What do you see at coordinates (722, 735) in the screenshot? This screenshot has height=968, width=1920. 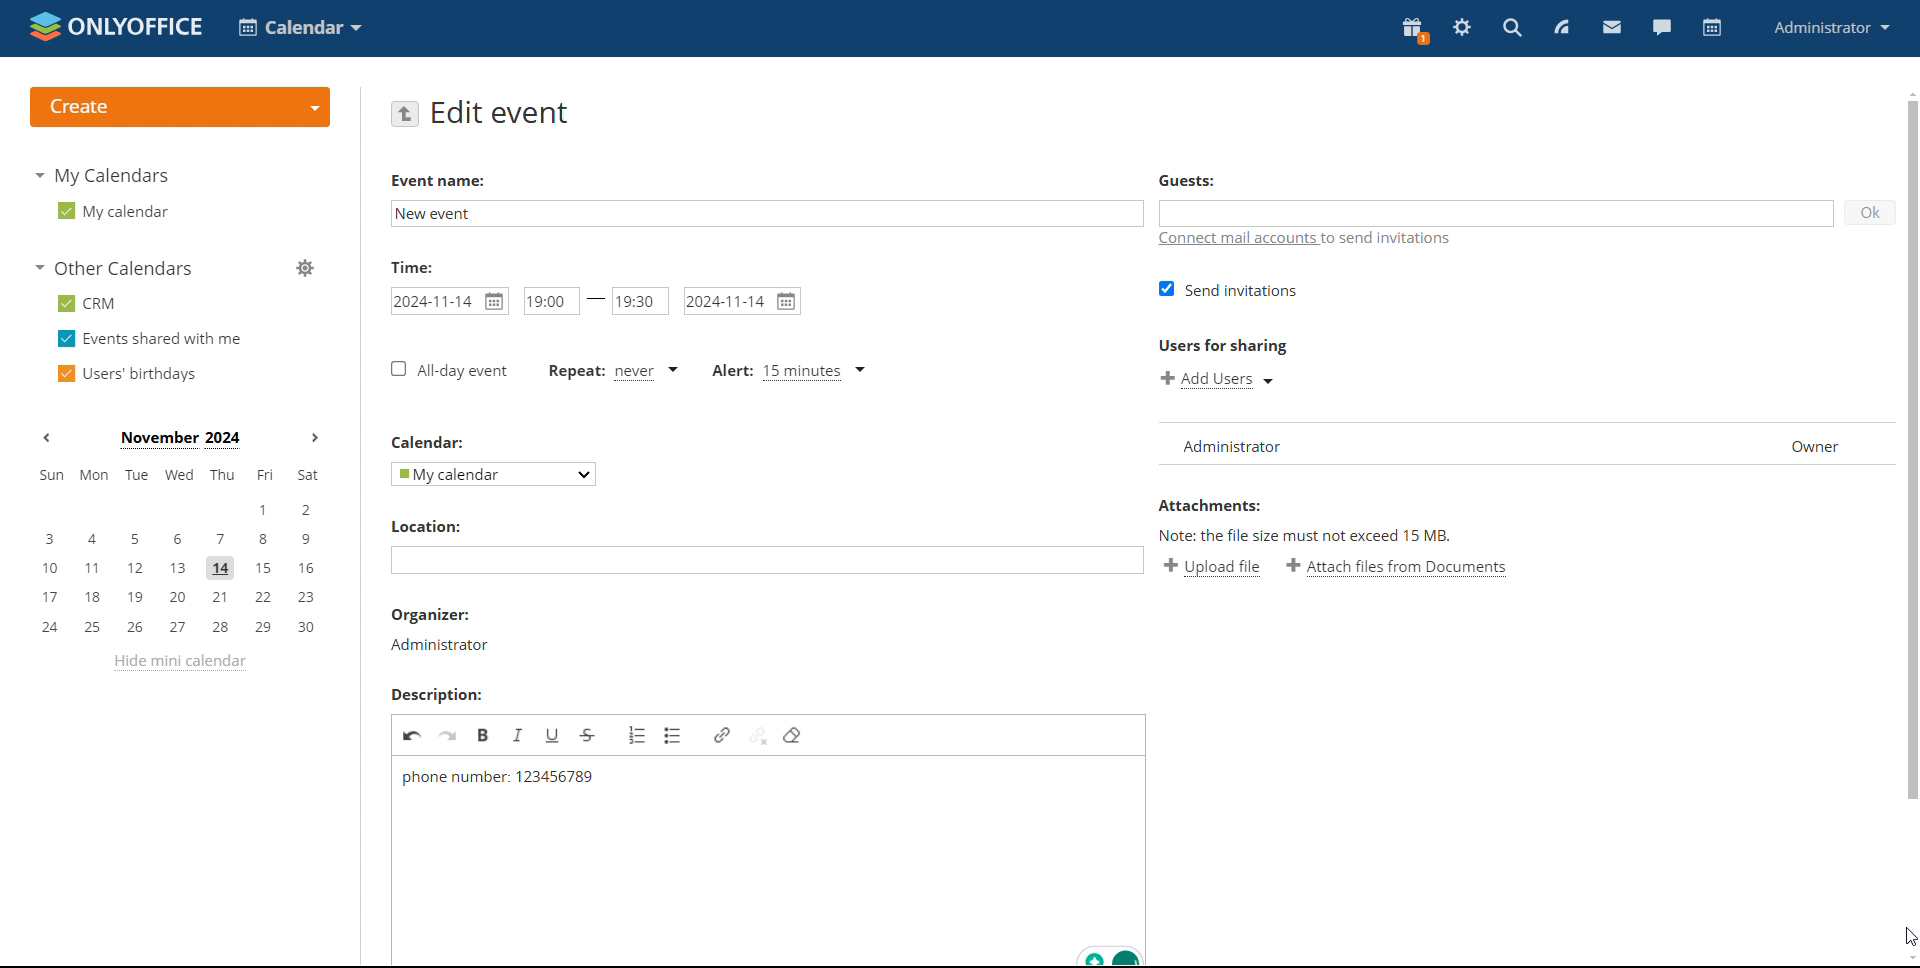 I see `link` at bounding box center [722, 735].